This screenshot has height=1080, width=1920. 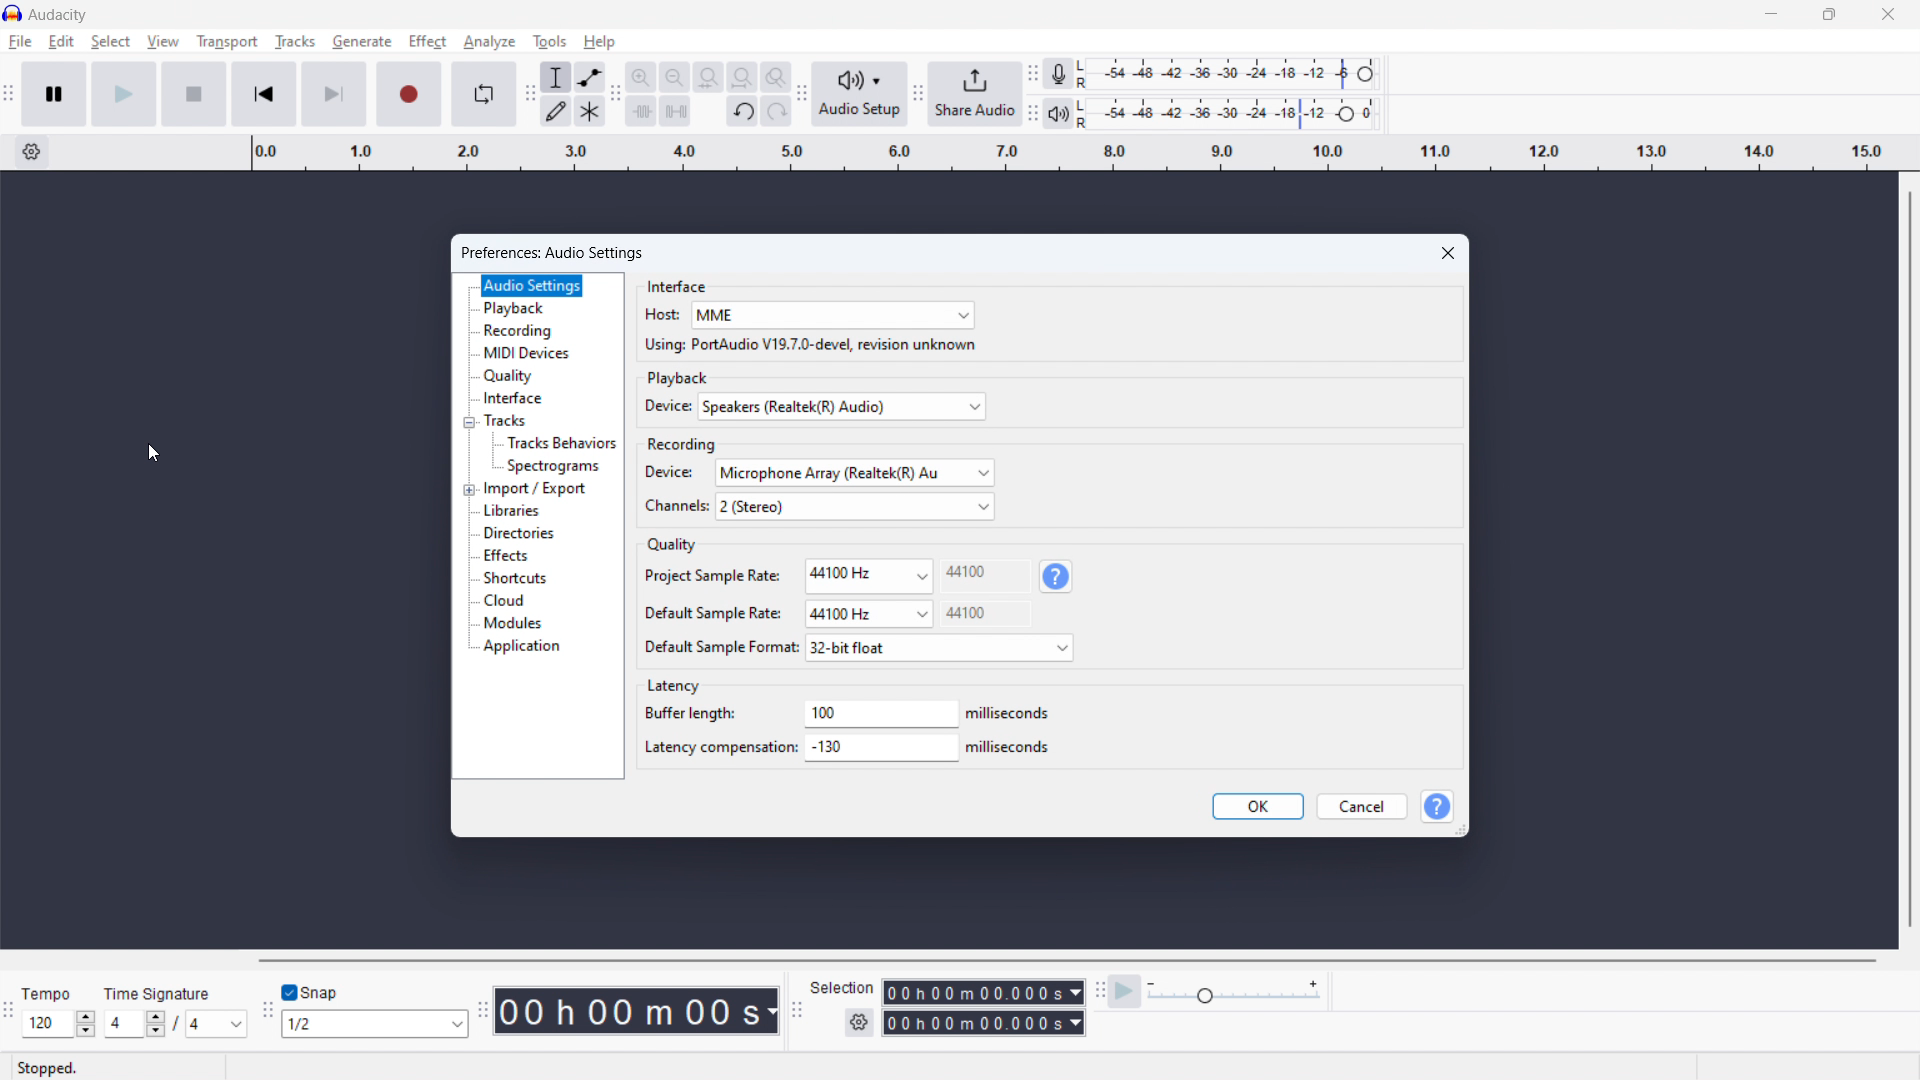 I want to click on play, so click(x=125, y=95).